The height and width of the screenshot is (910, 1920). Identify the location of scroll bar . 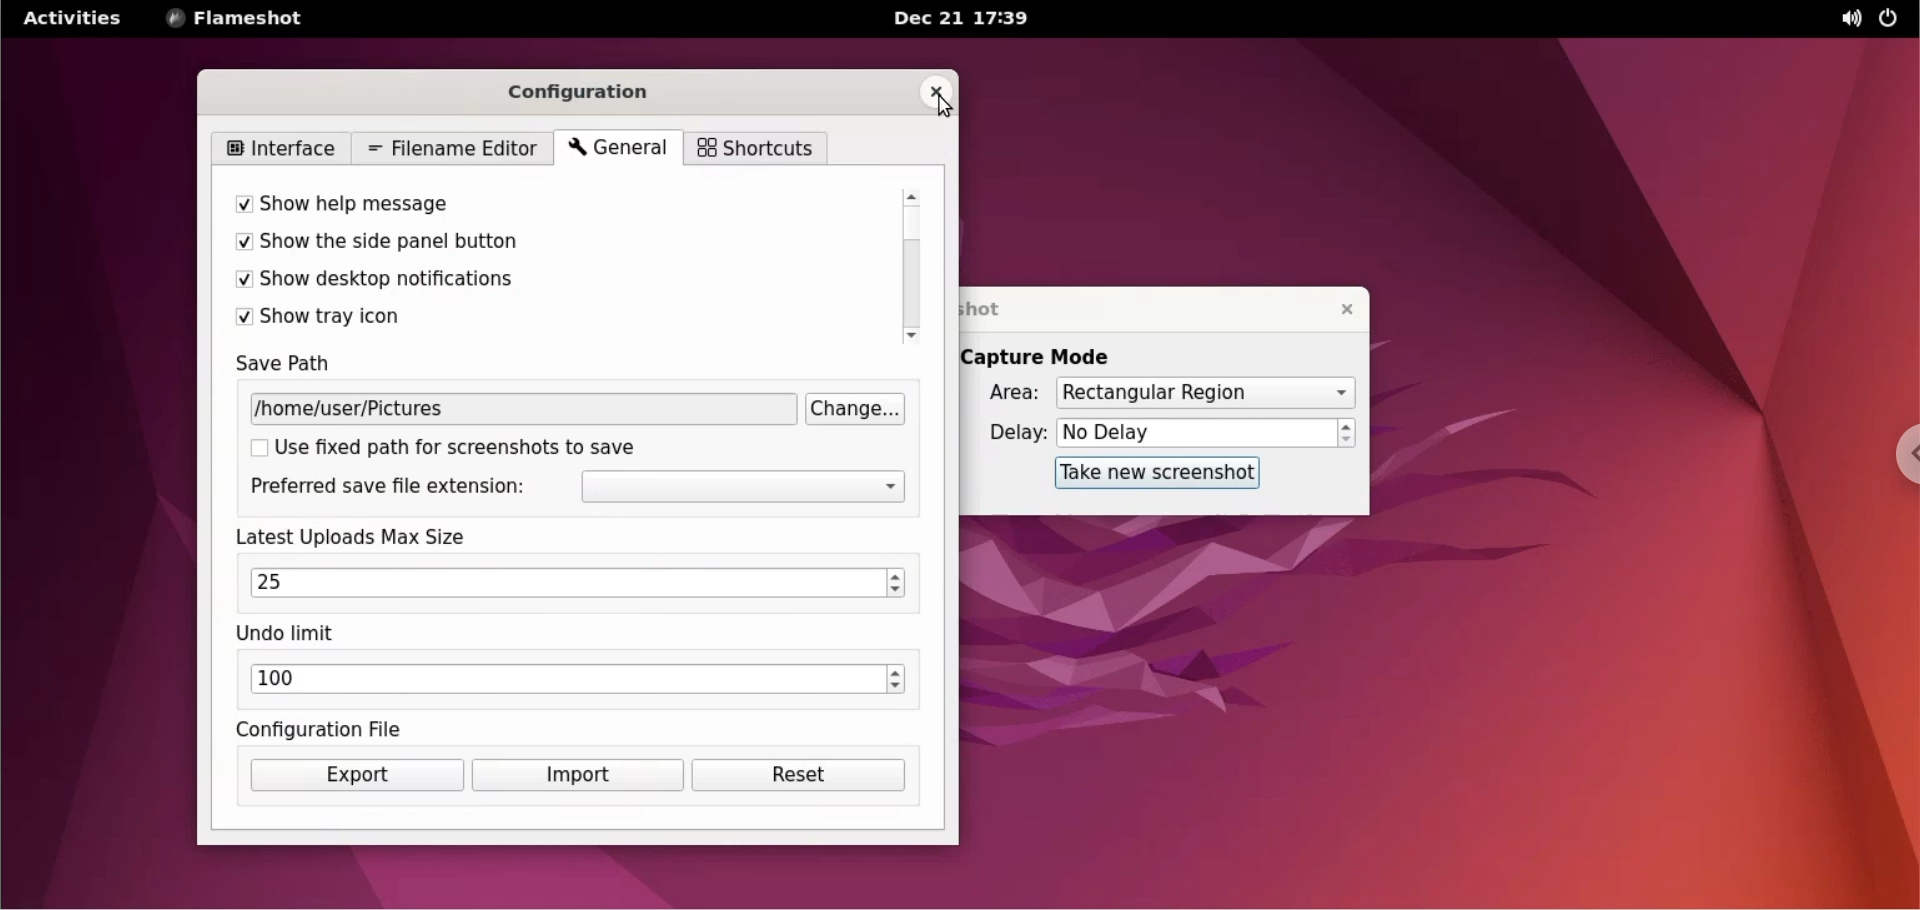
(915, 267).